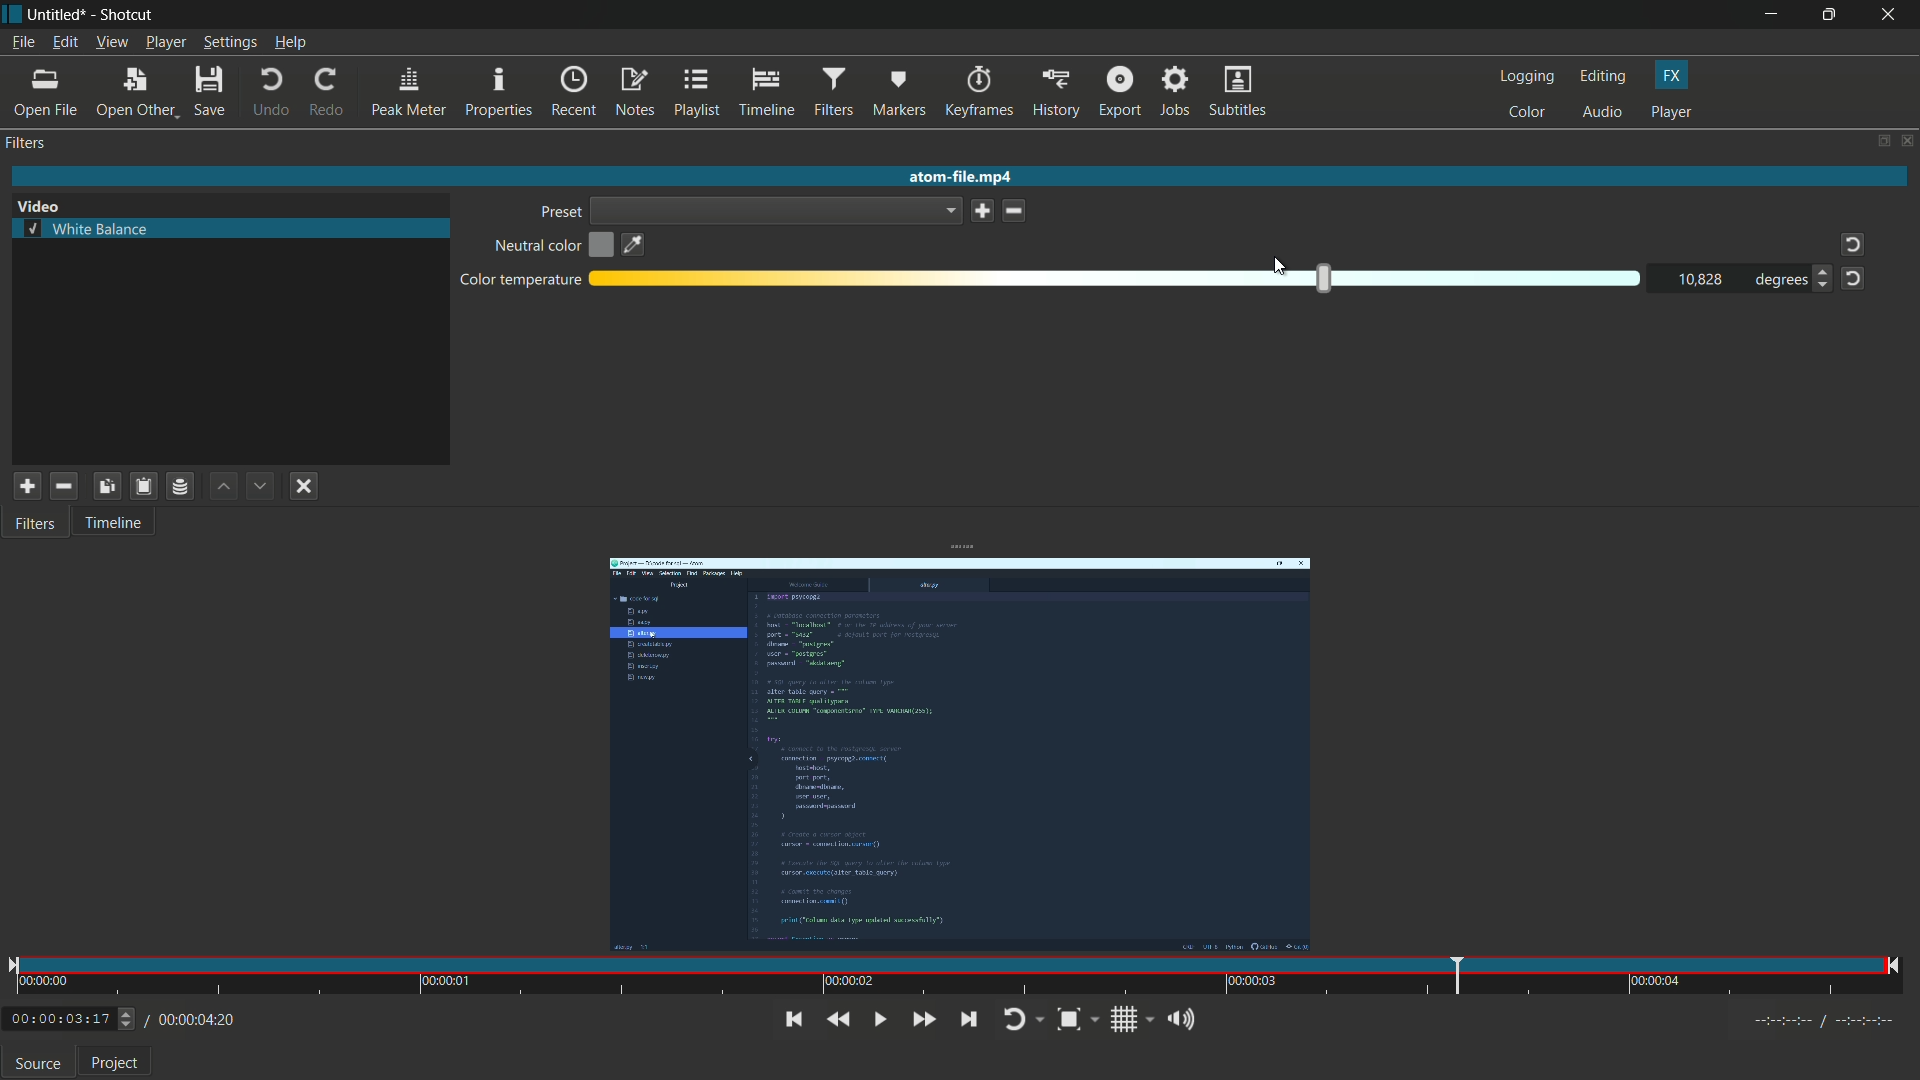  I want to click on source, so click(38, 1066).